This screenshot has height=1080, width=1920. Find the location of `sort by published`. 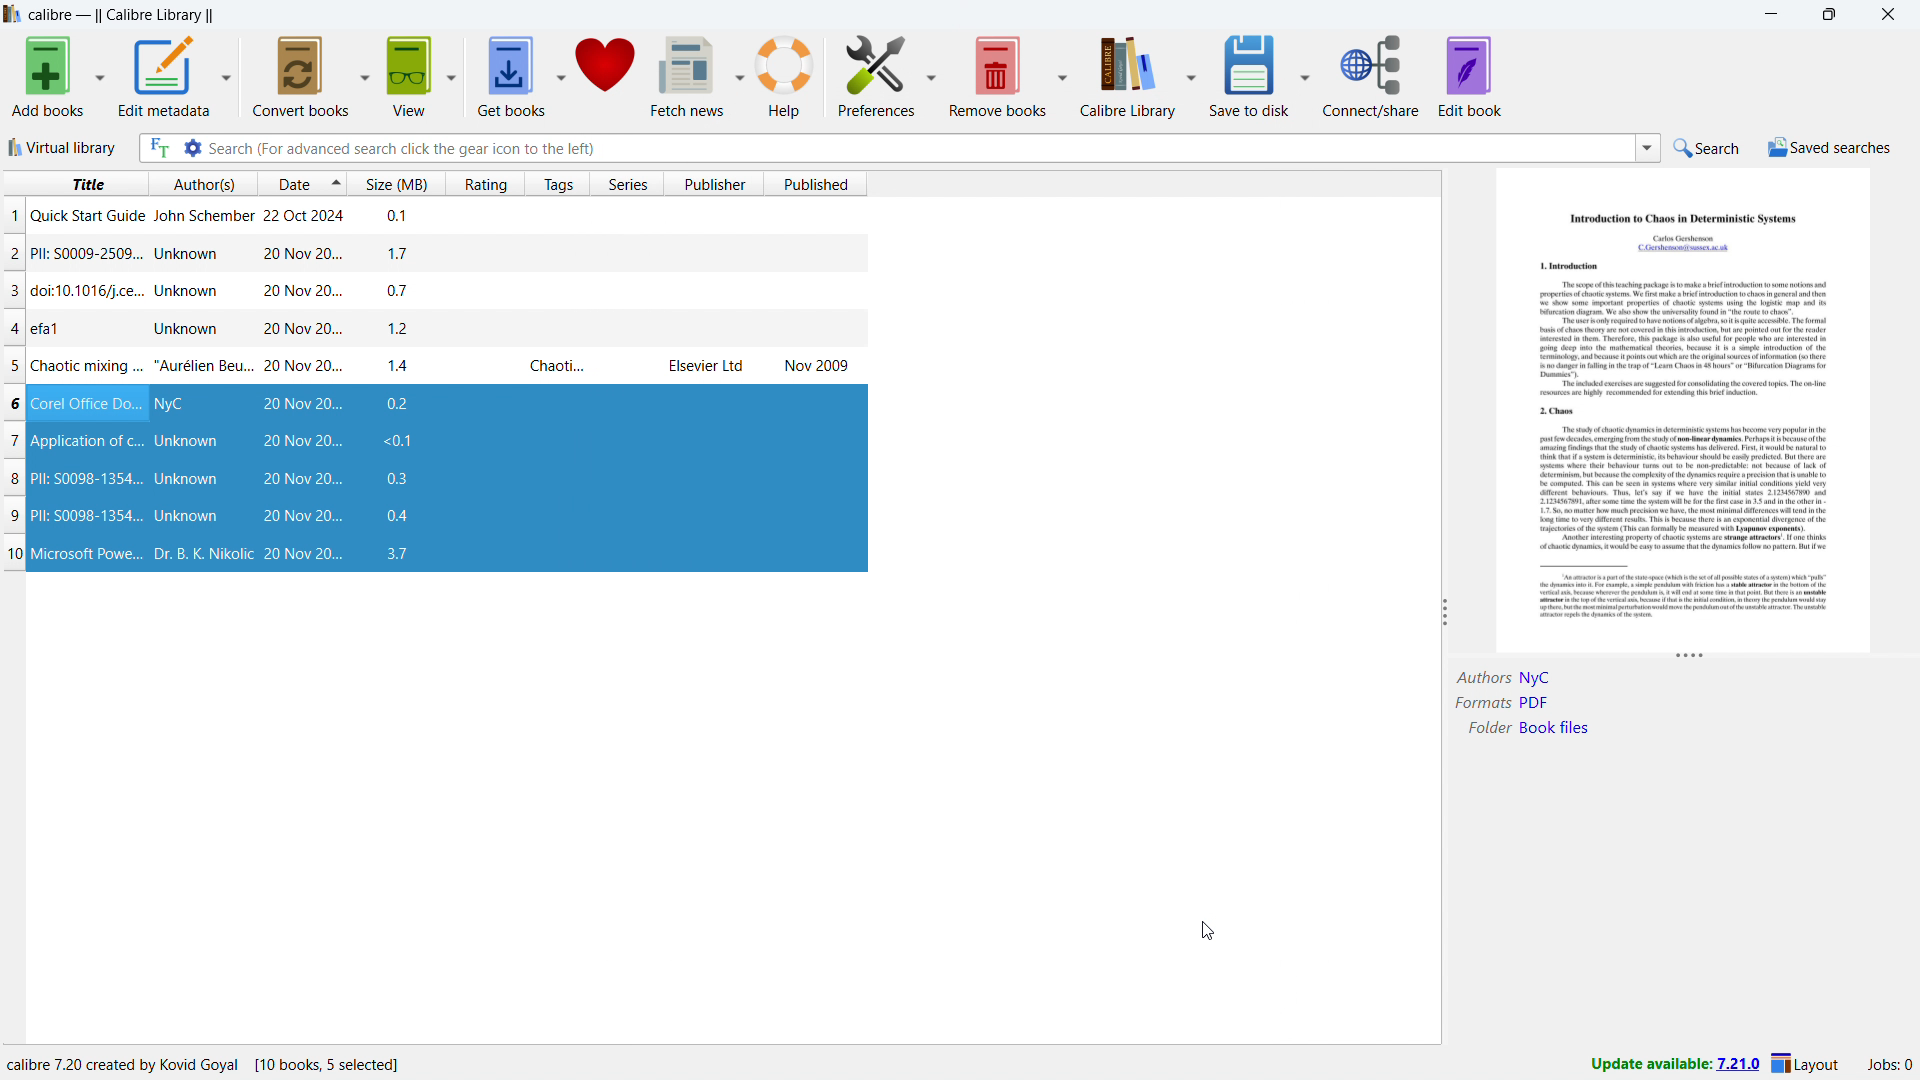

sort by published is located at coordinates (805, 184).